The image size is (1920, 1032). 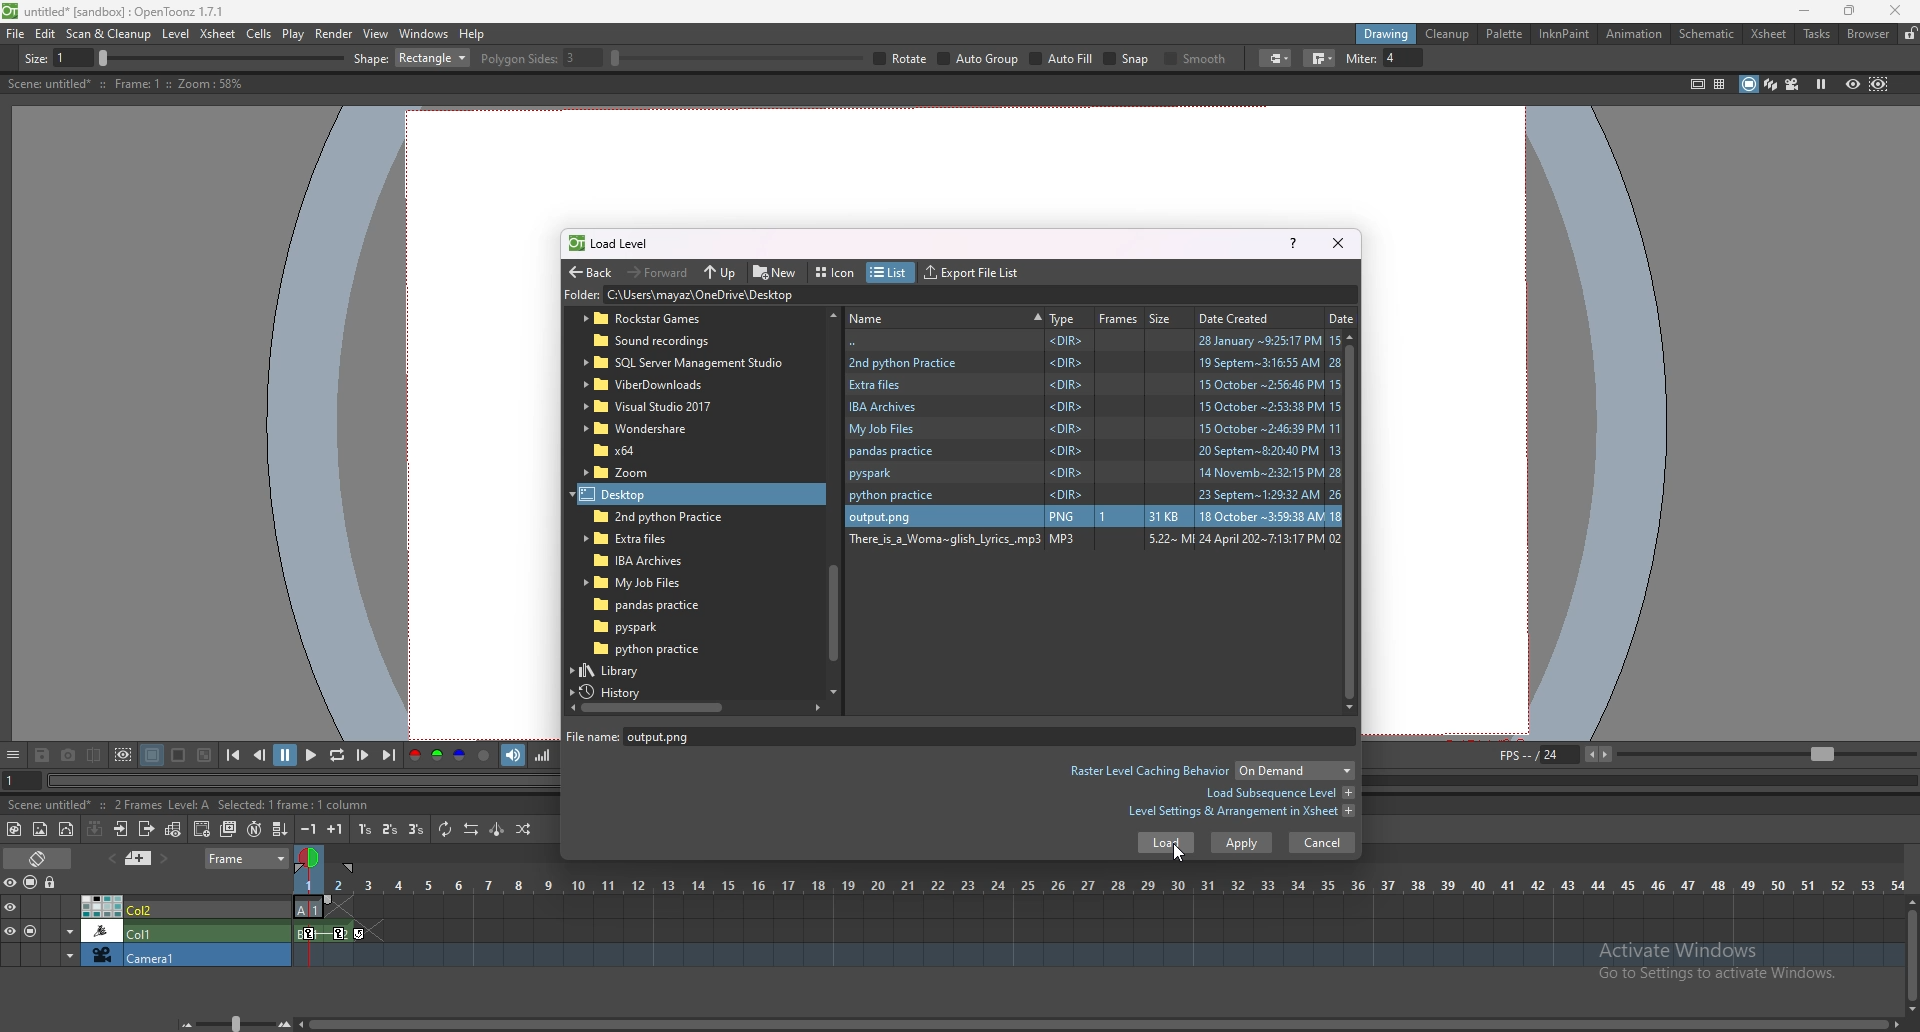 I want to click on visibility camera stand lock, so click(x=33, y=882).